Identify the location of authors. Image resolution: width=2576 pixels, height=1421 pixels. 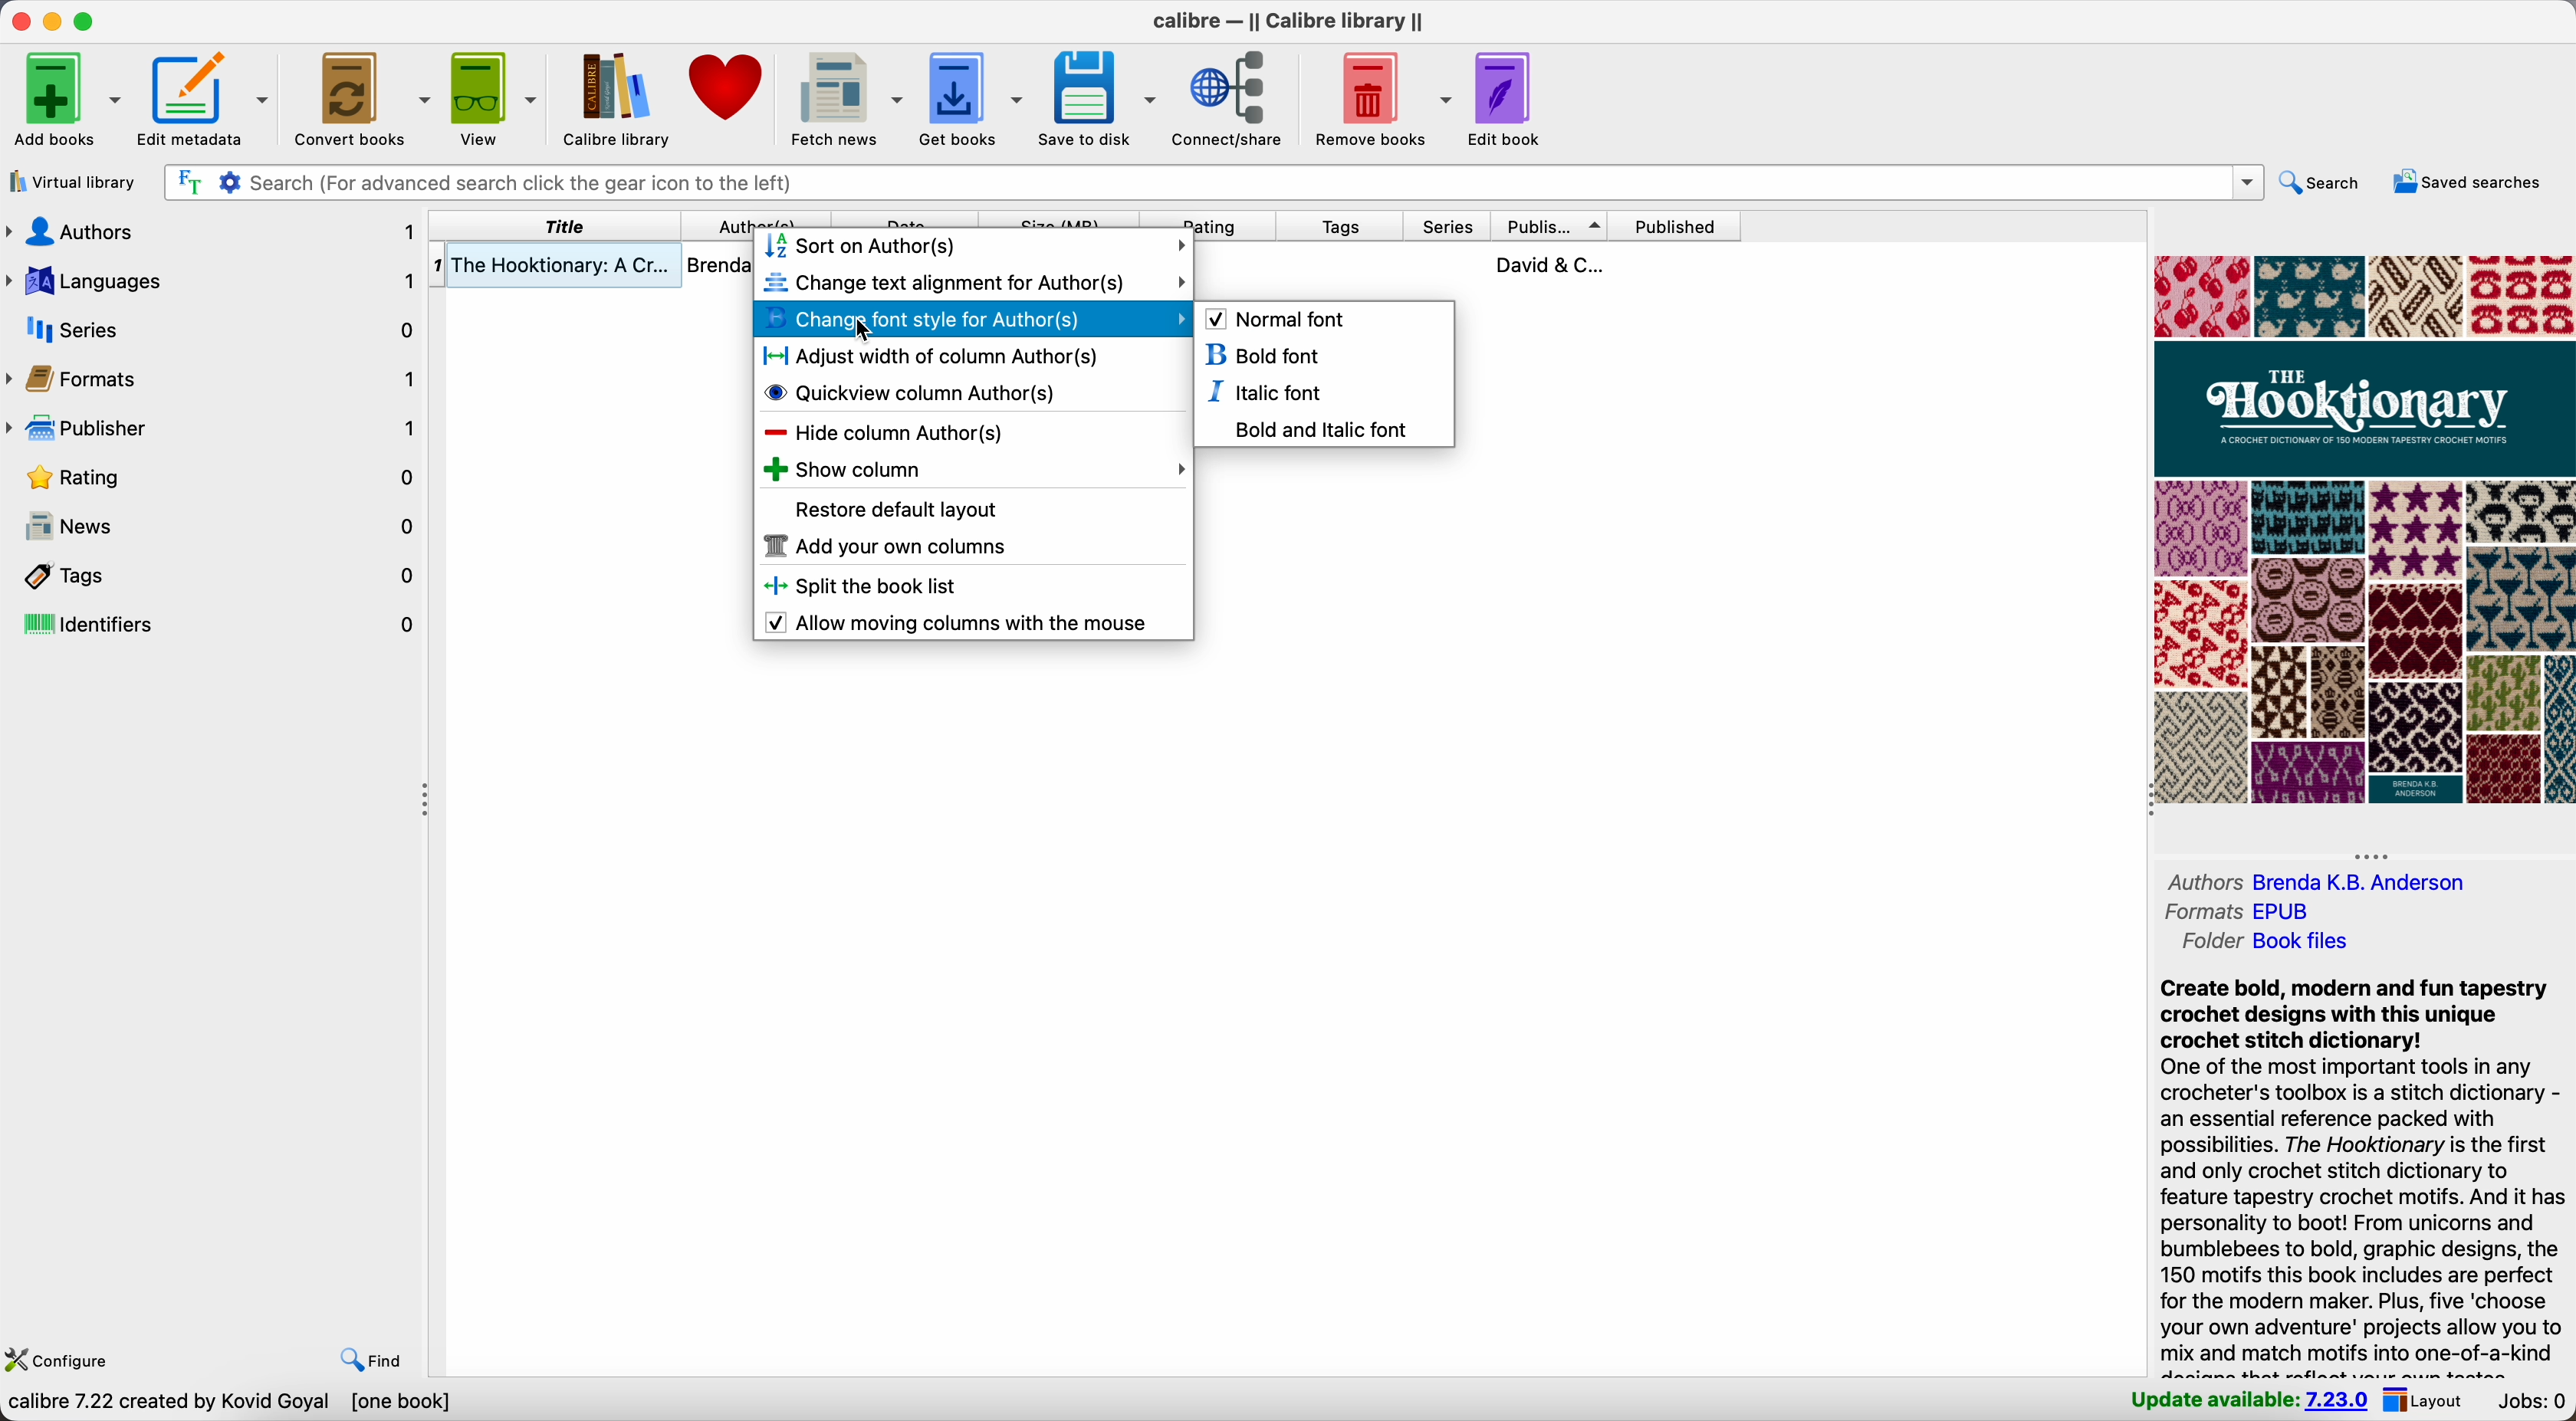
(2322, 881).